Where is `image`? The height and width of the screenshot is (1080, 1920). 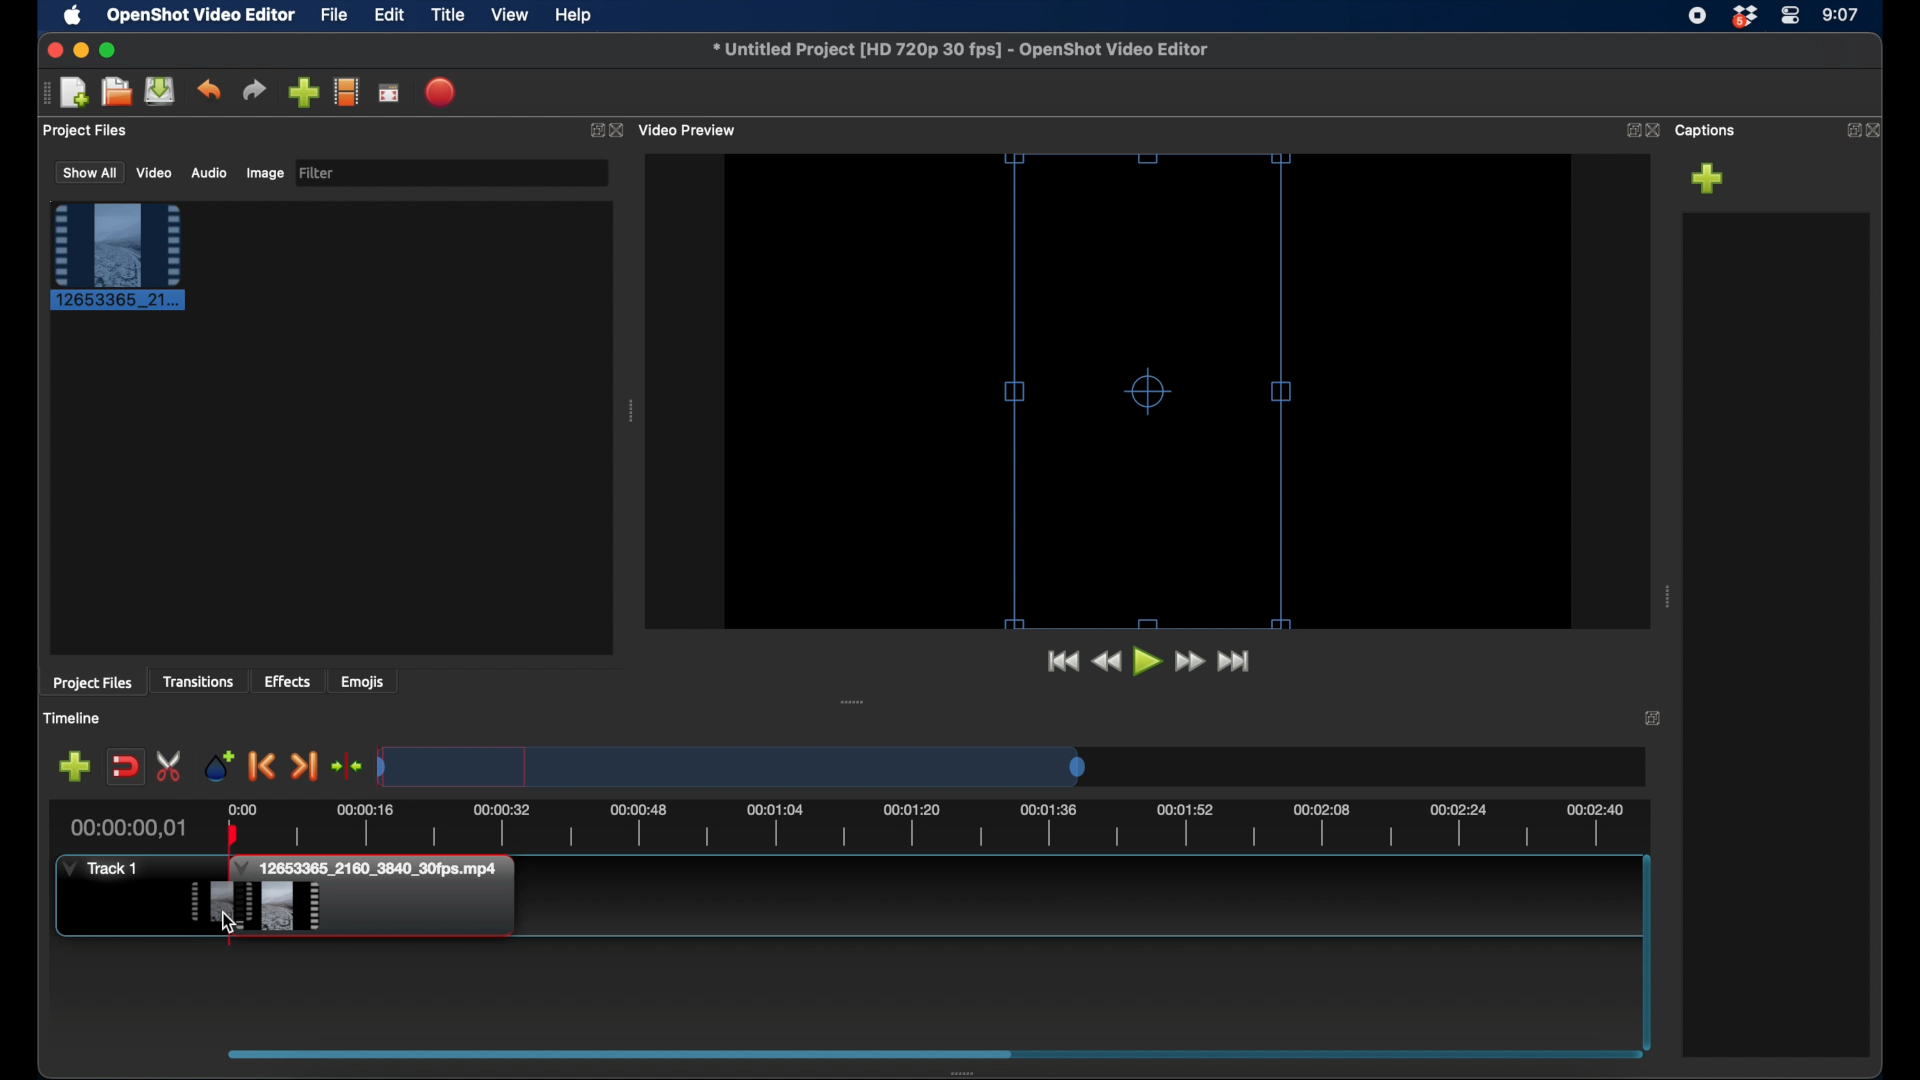
image is located at coordinates (264, 173).